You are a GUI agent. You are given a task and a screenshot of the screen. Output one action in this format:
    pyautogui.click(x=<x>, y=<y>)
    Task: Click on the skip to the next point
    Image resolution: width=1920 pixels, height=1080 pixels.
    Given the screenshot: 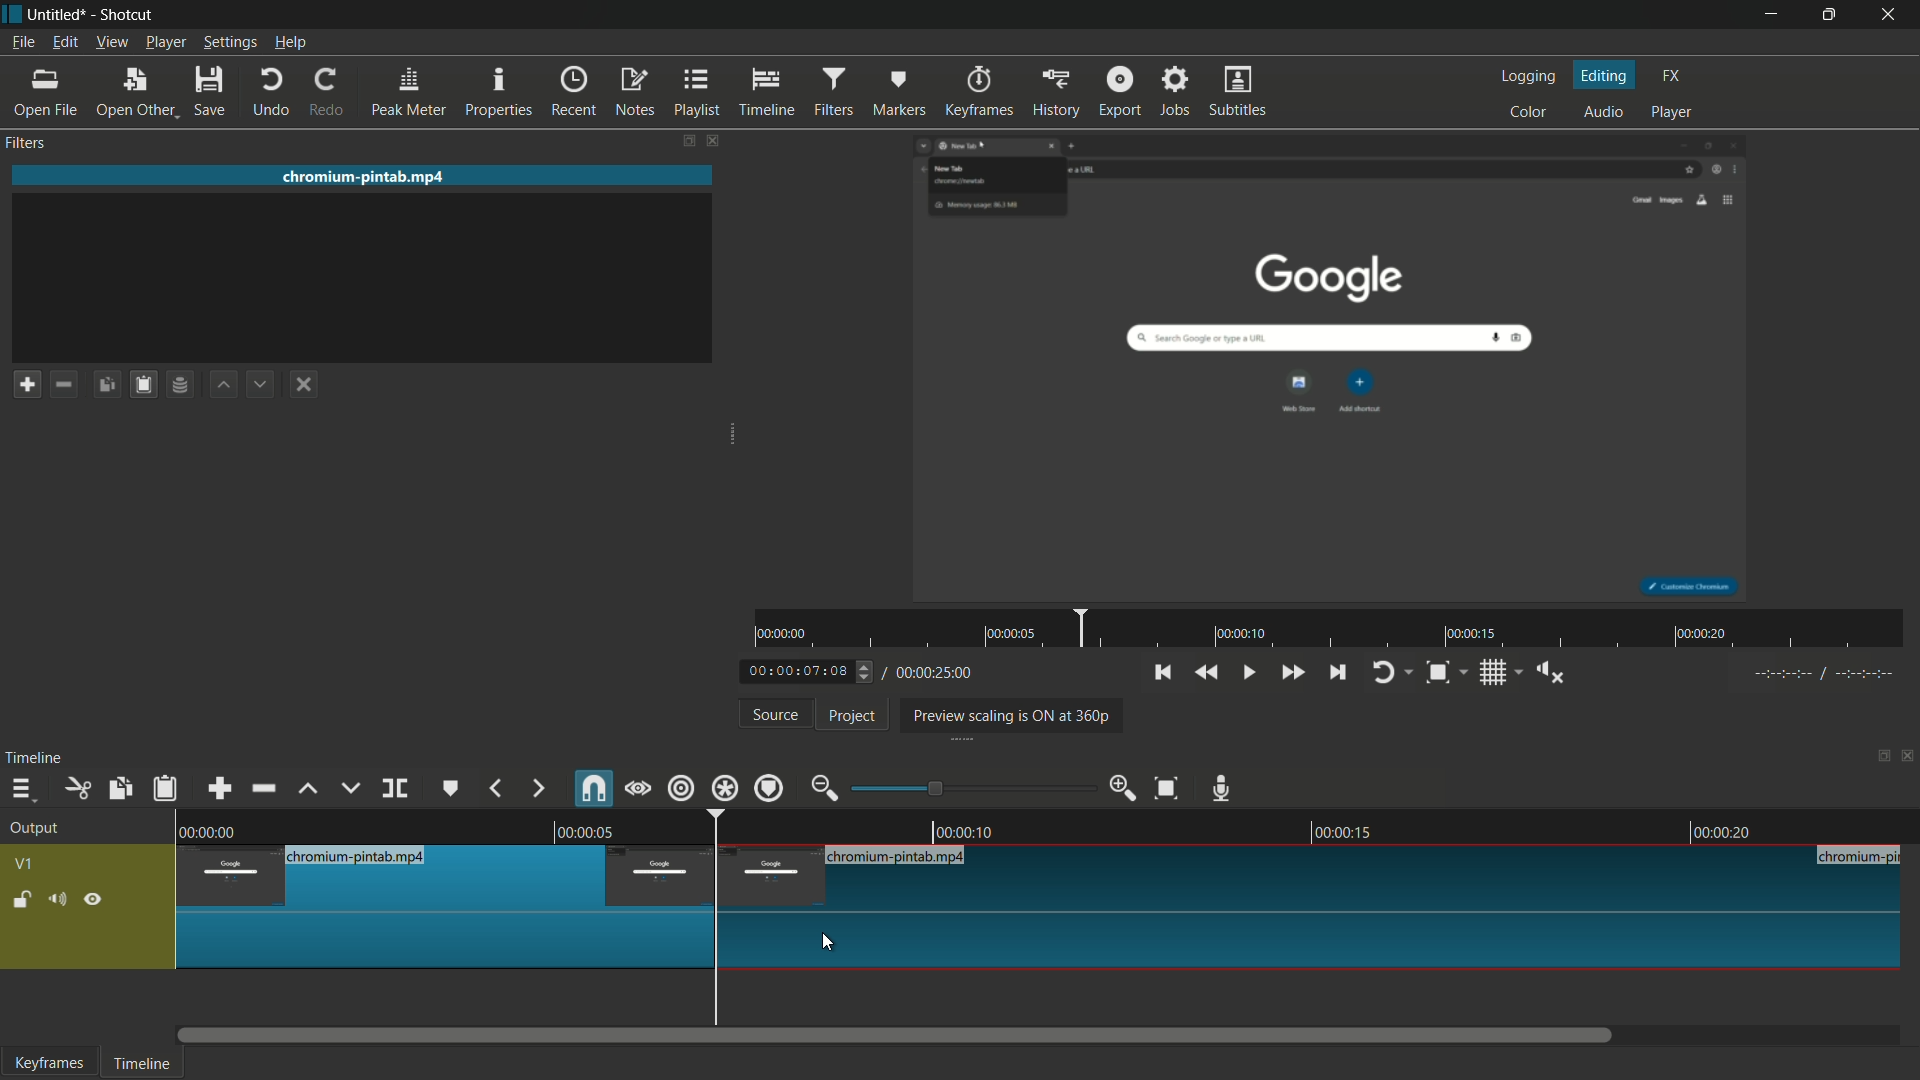 What is the action you would take?
    pyautogui.click(x=1335, y=673)
    